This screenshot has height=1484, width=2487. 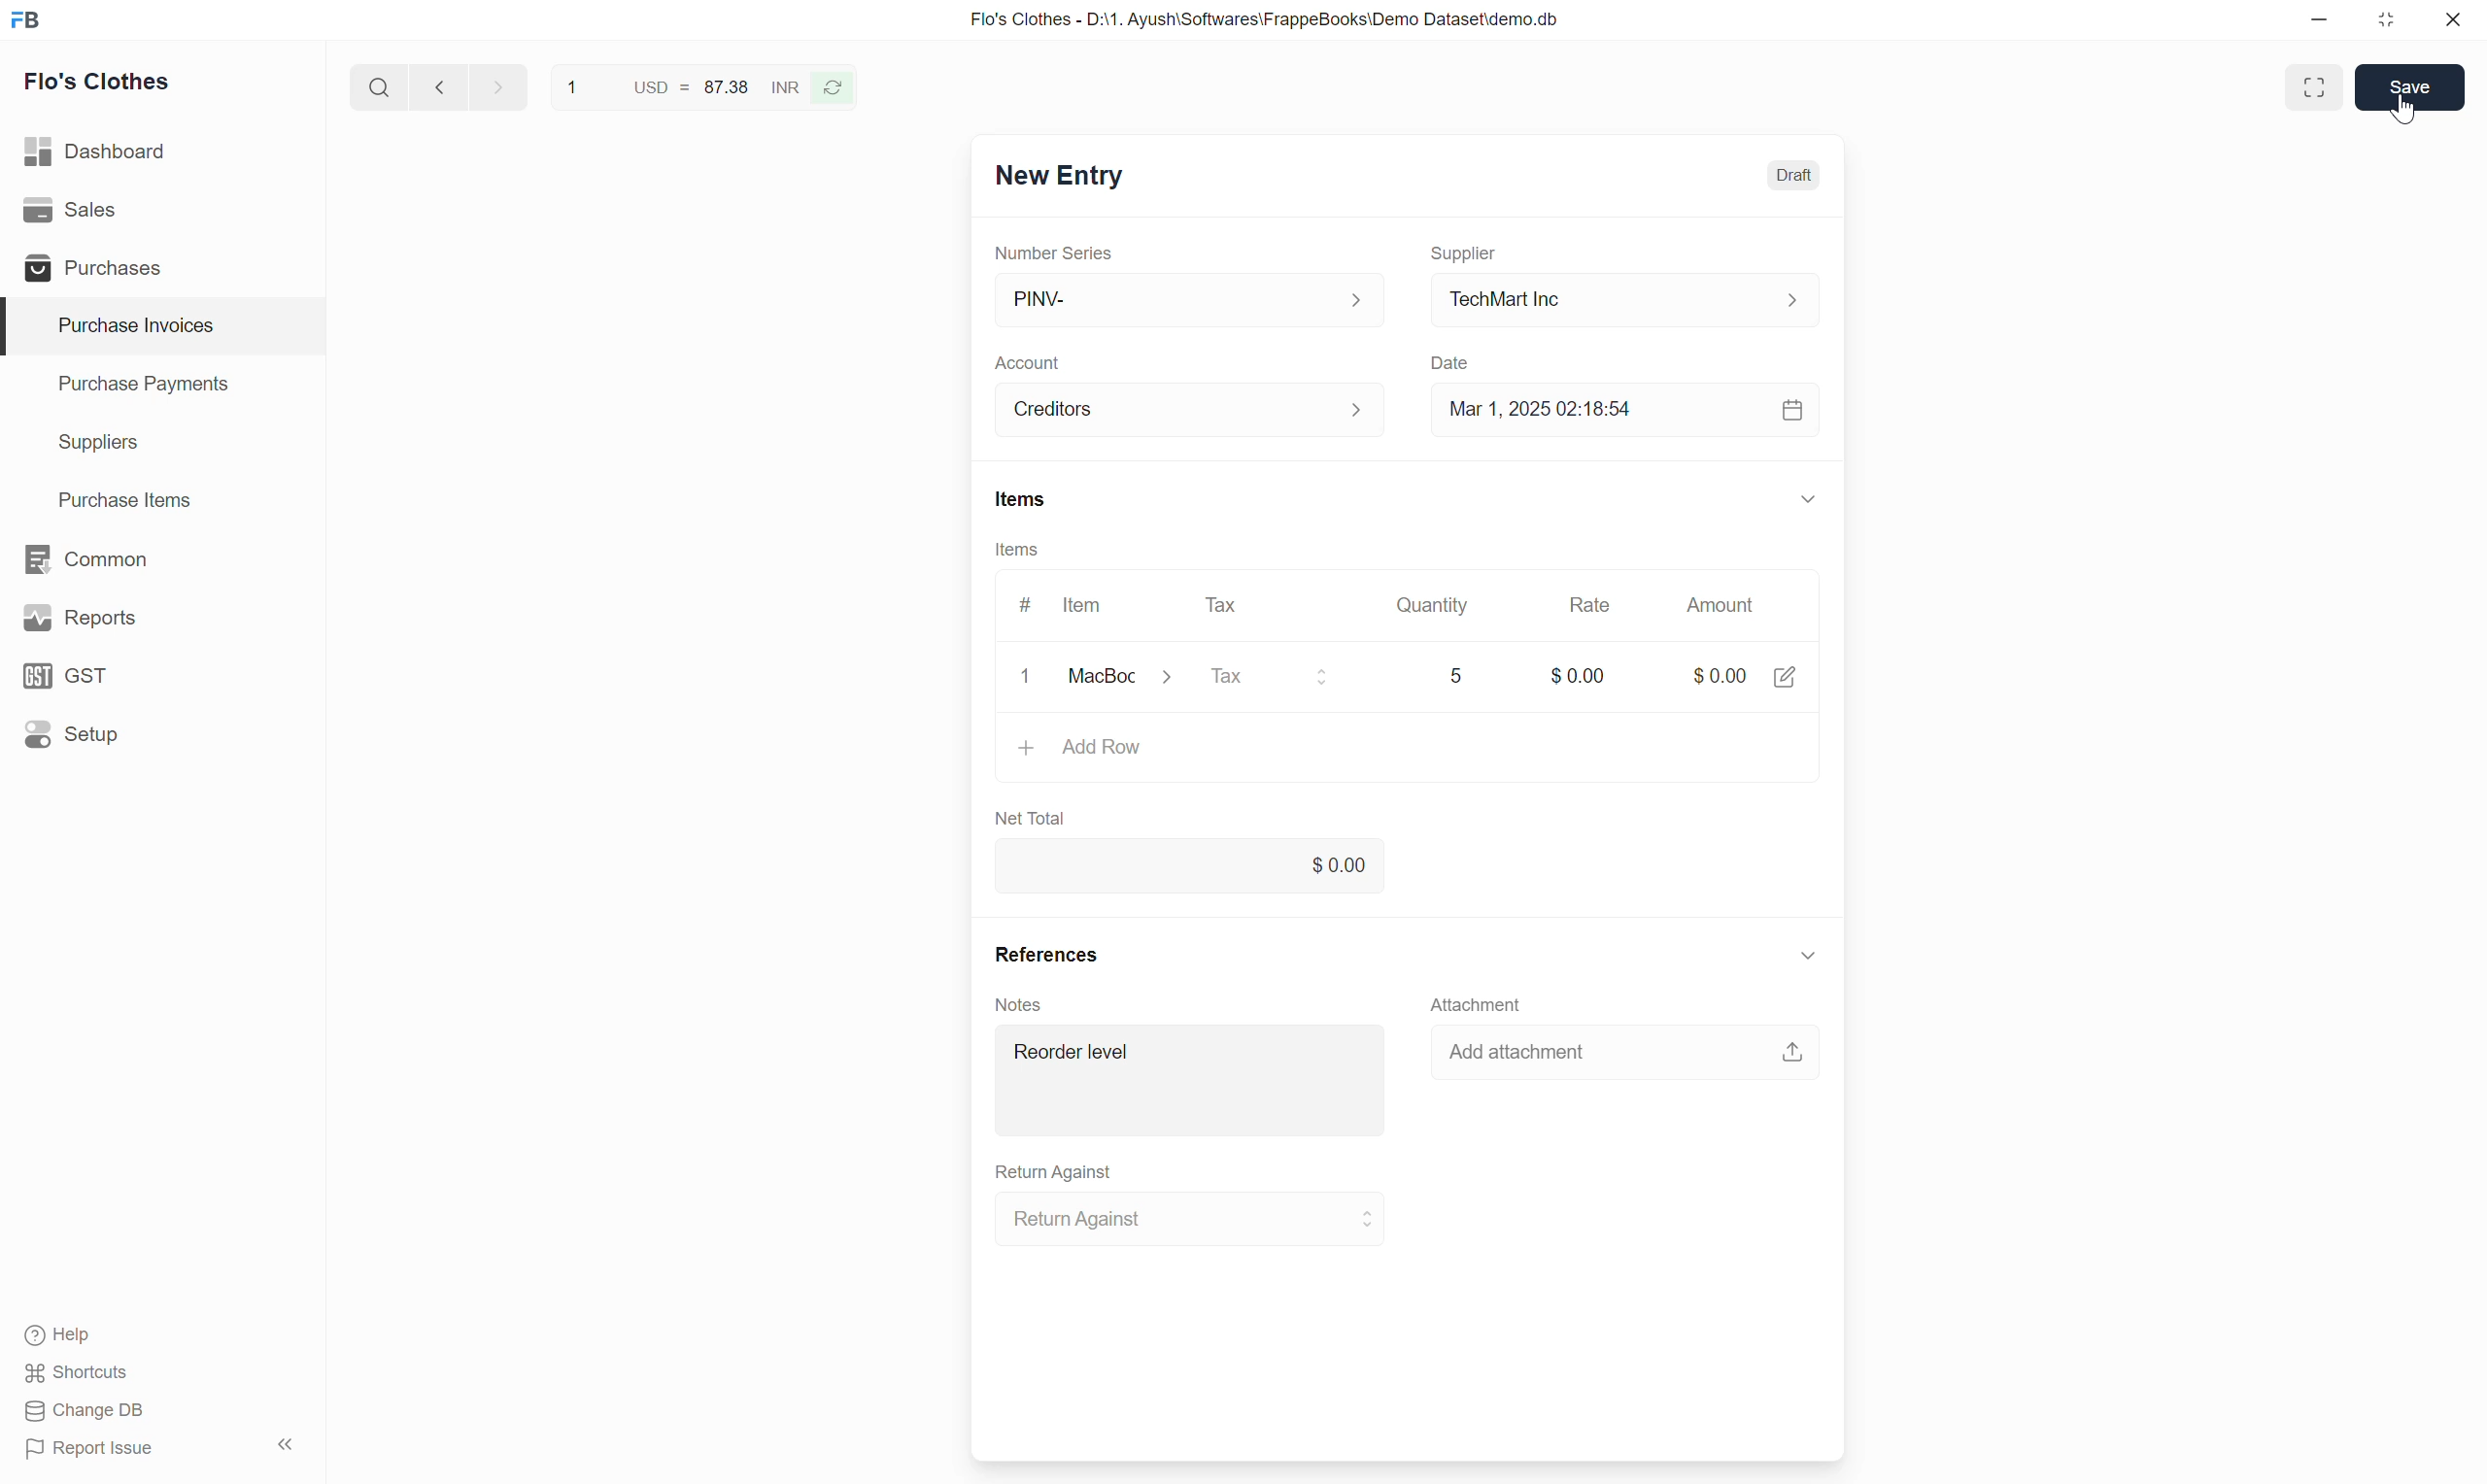 I want to click on $0.00, so click(x=1578, y=667).